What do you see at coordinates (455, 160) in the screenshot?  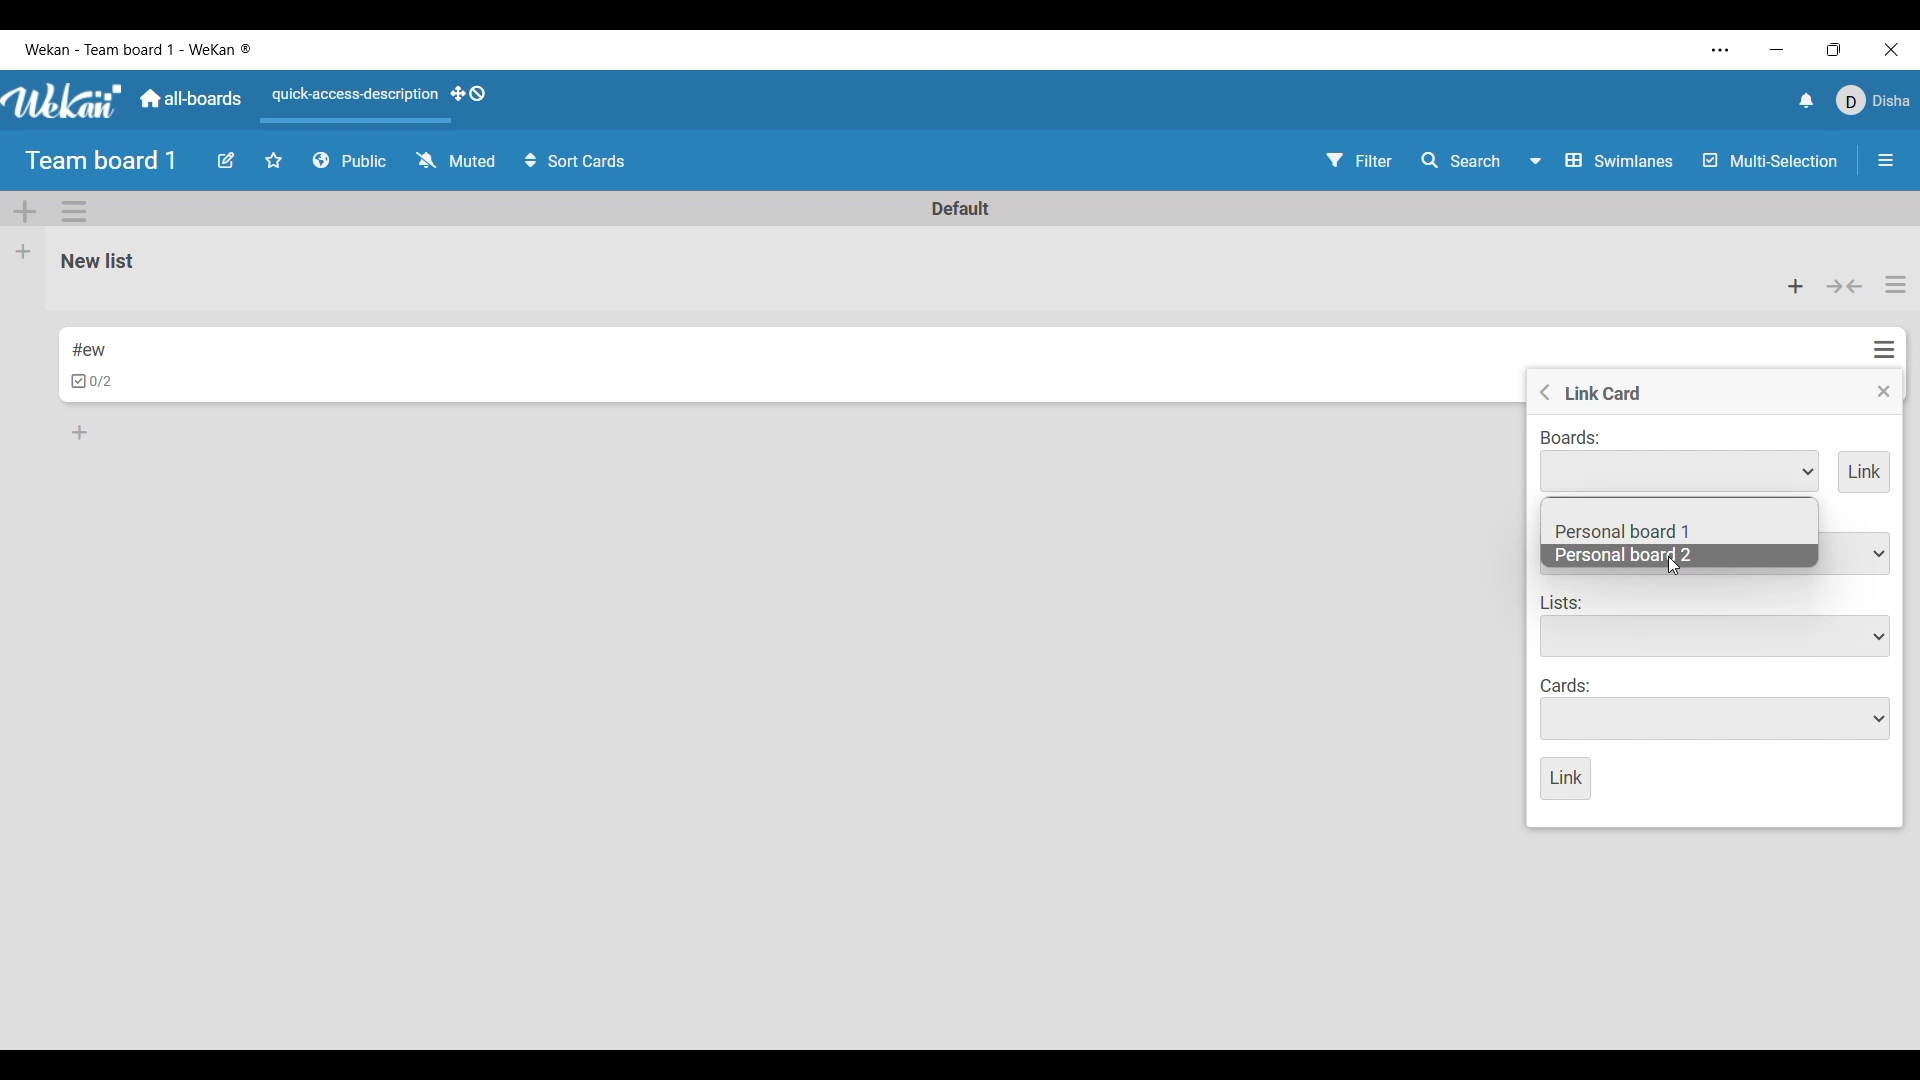 I see `Change watch options` at bounding box center [455, 160].